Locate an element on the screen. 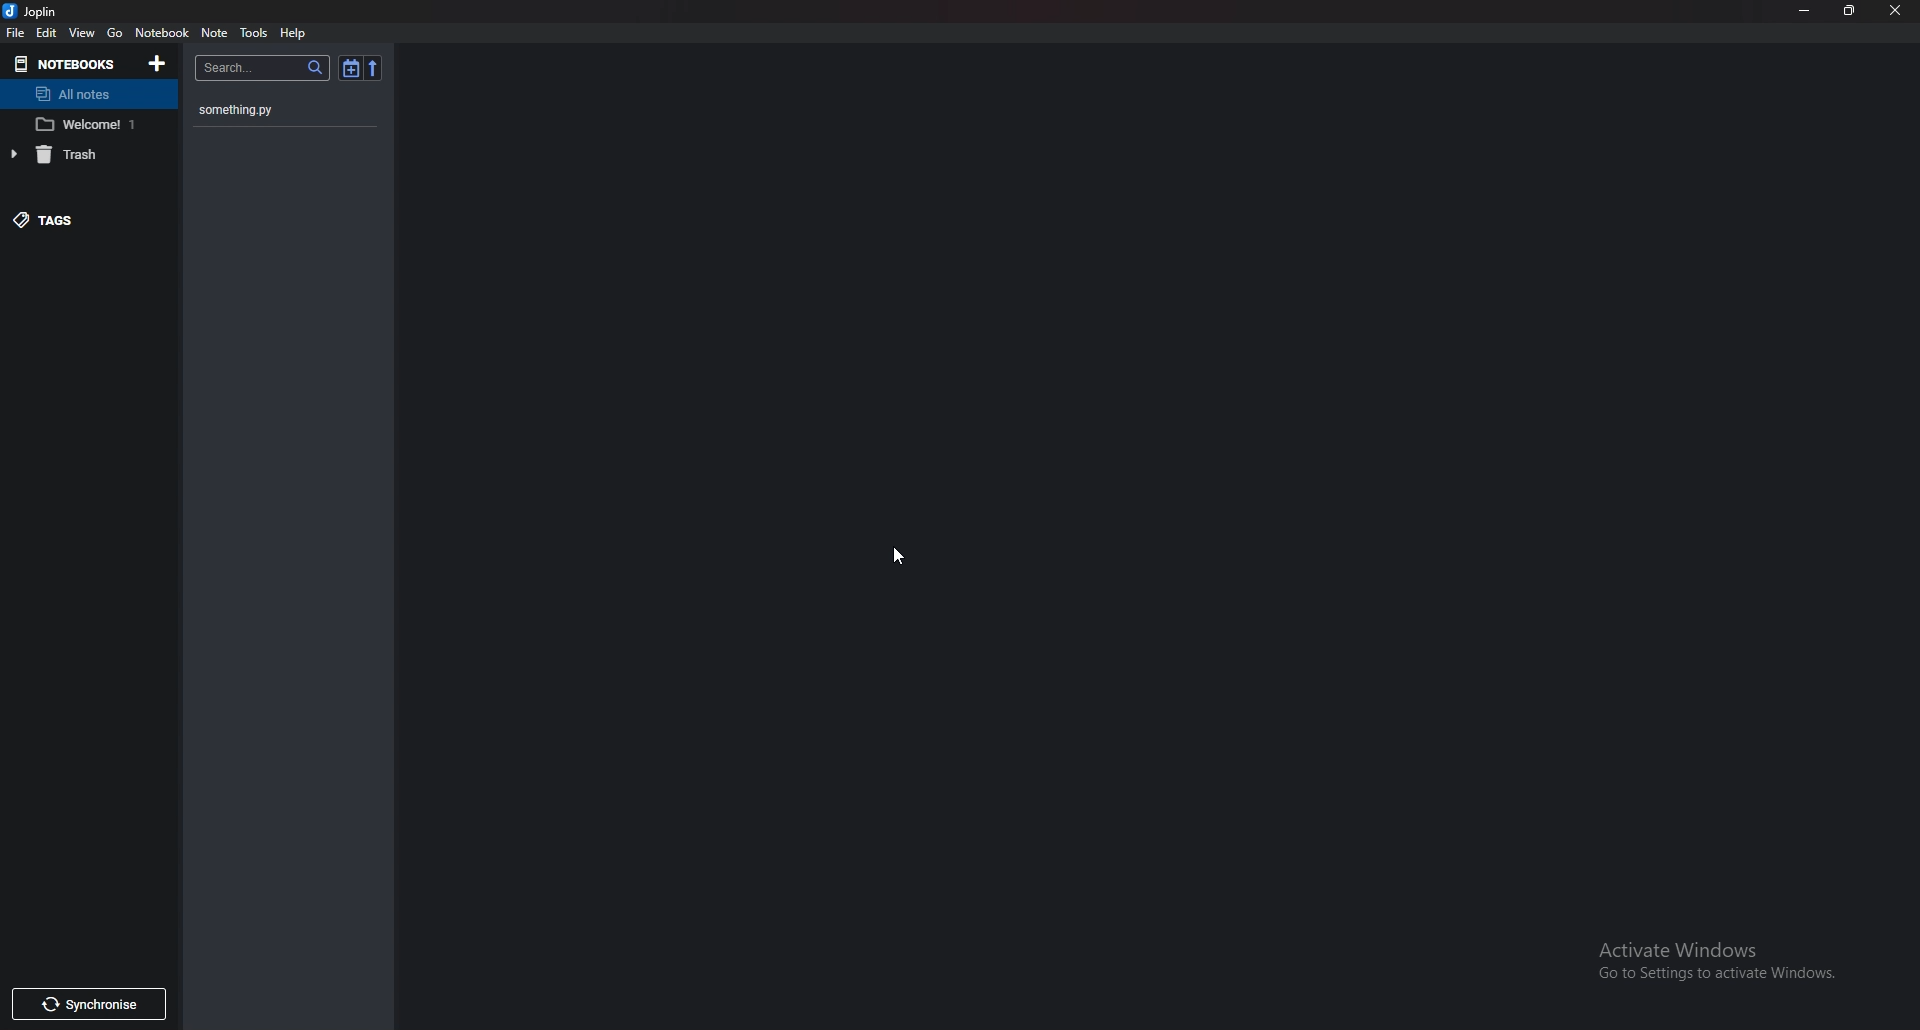 This screenshot has width=1920, height=1030. activate windows is located at coordinates (1704, 954).